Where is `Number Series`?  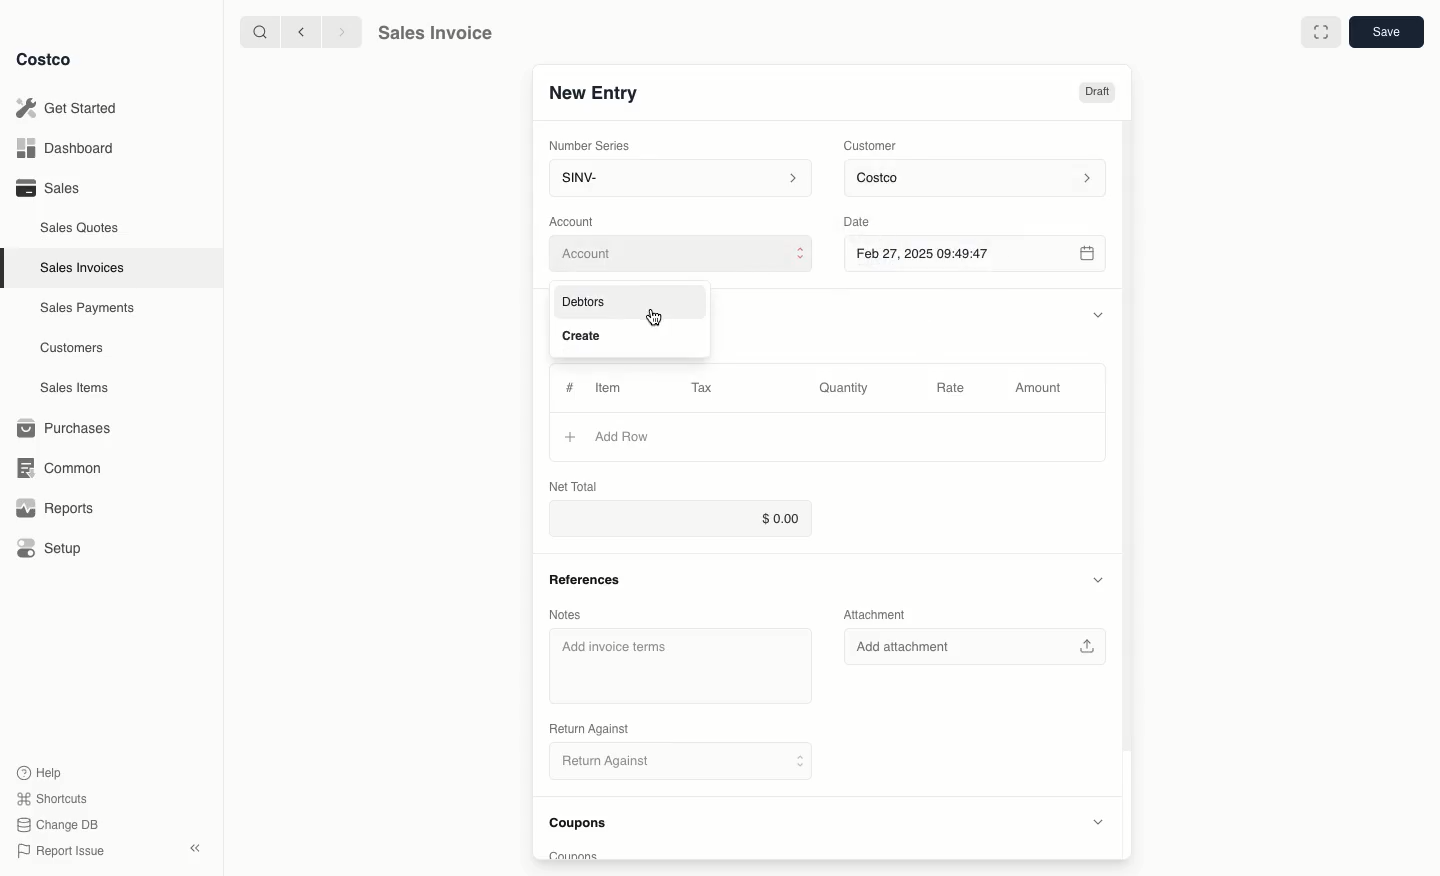 Number Series is located at coordinates (591, 144).